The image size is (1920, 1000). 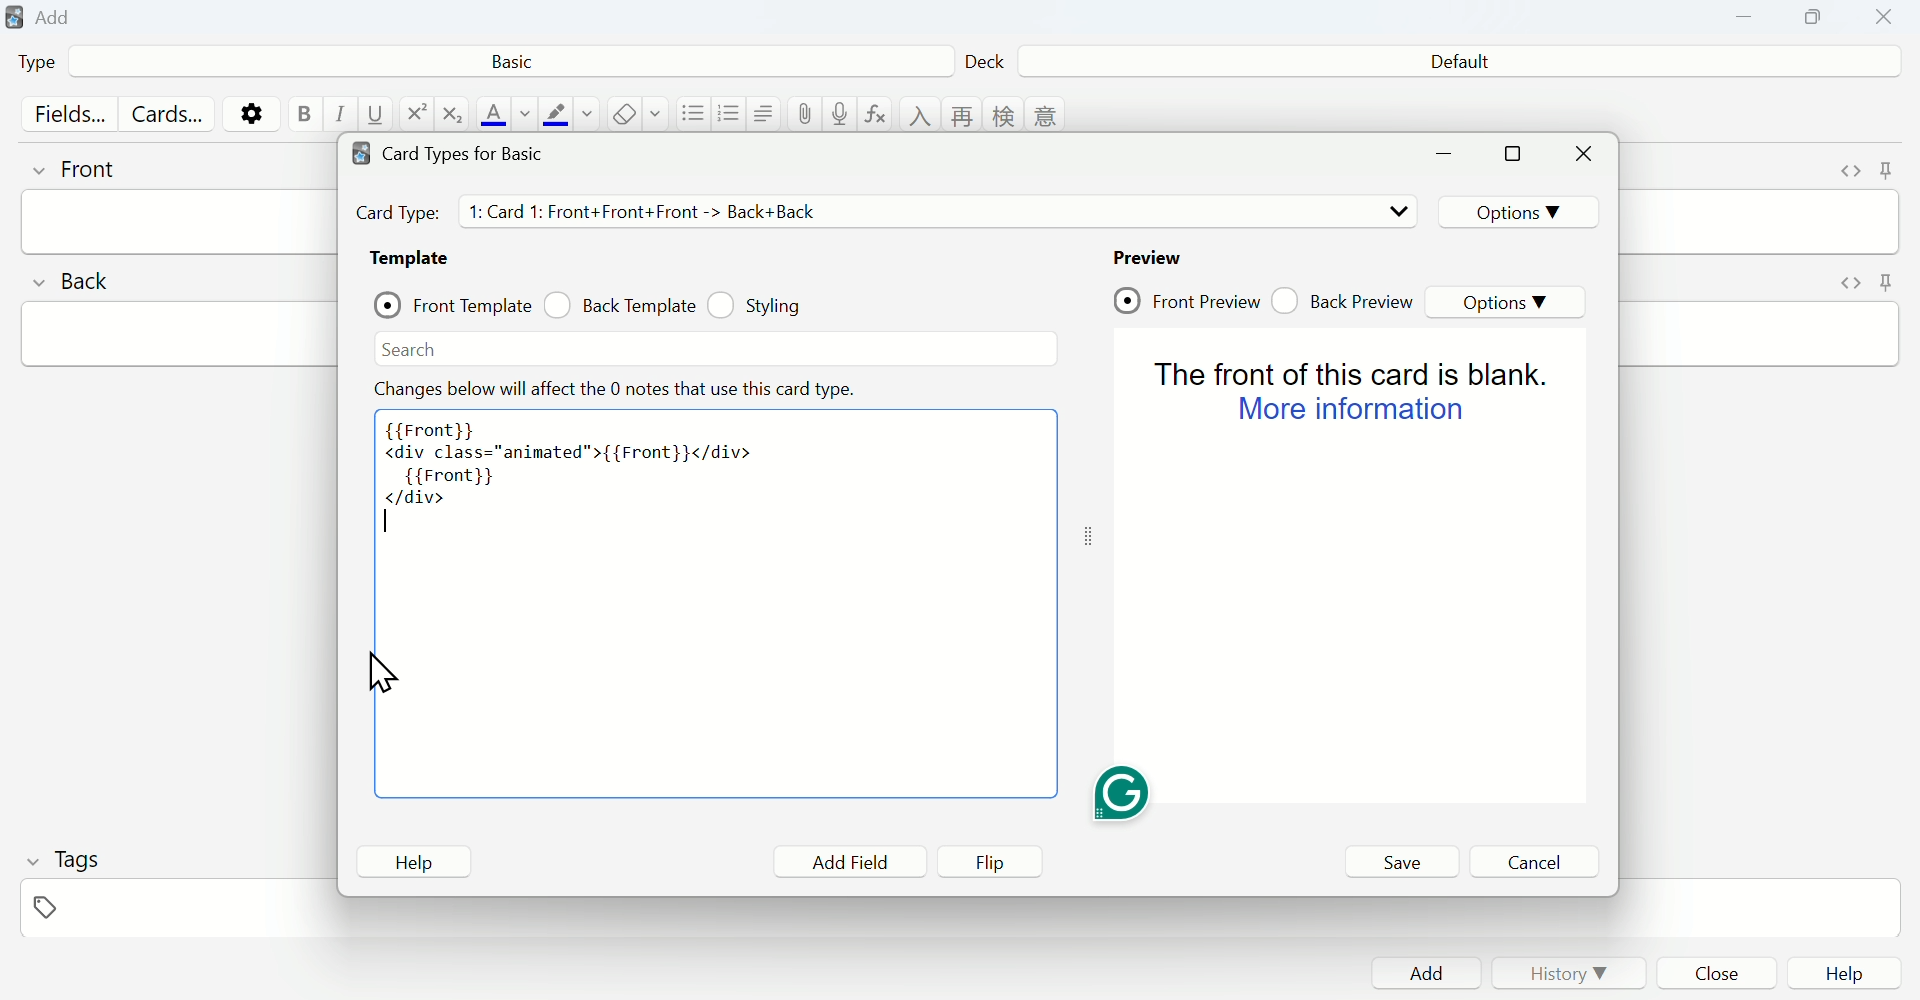 I want to click on superscript, so click(x=417, y=114).